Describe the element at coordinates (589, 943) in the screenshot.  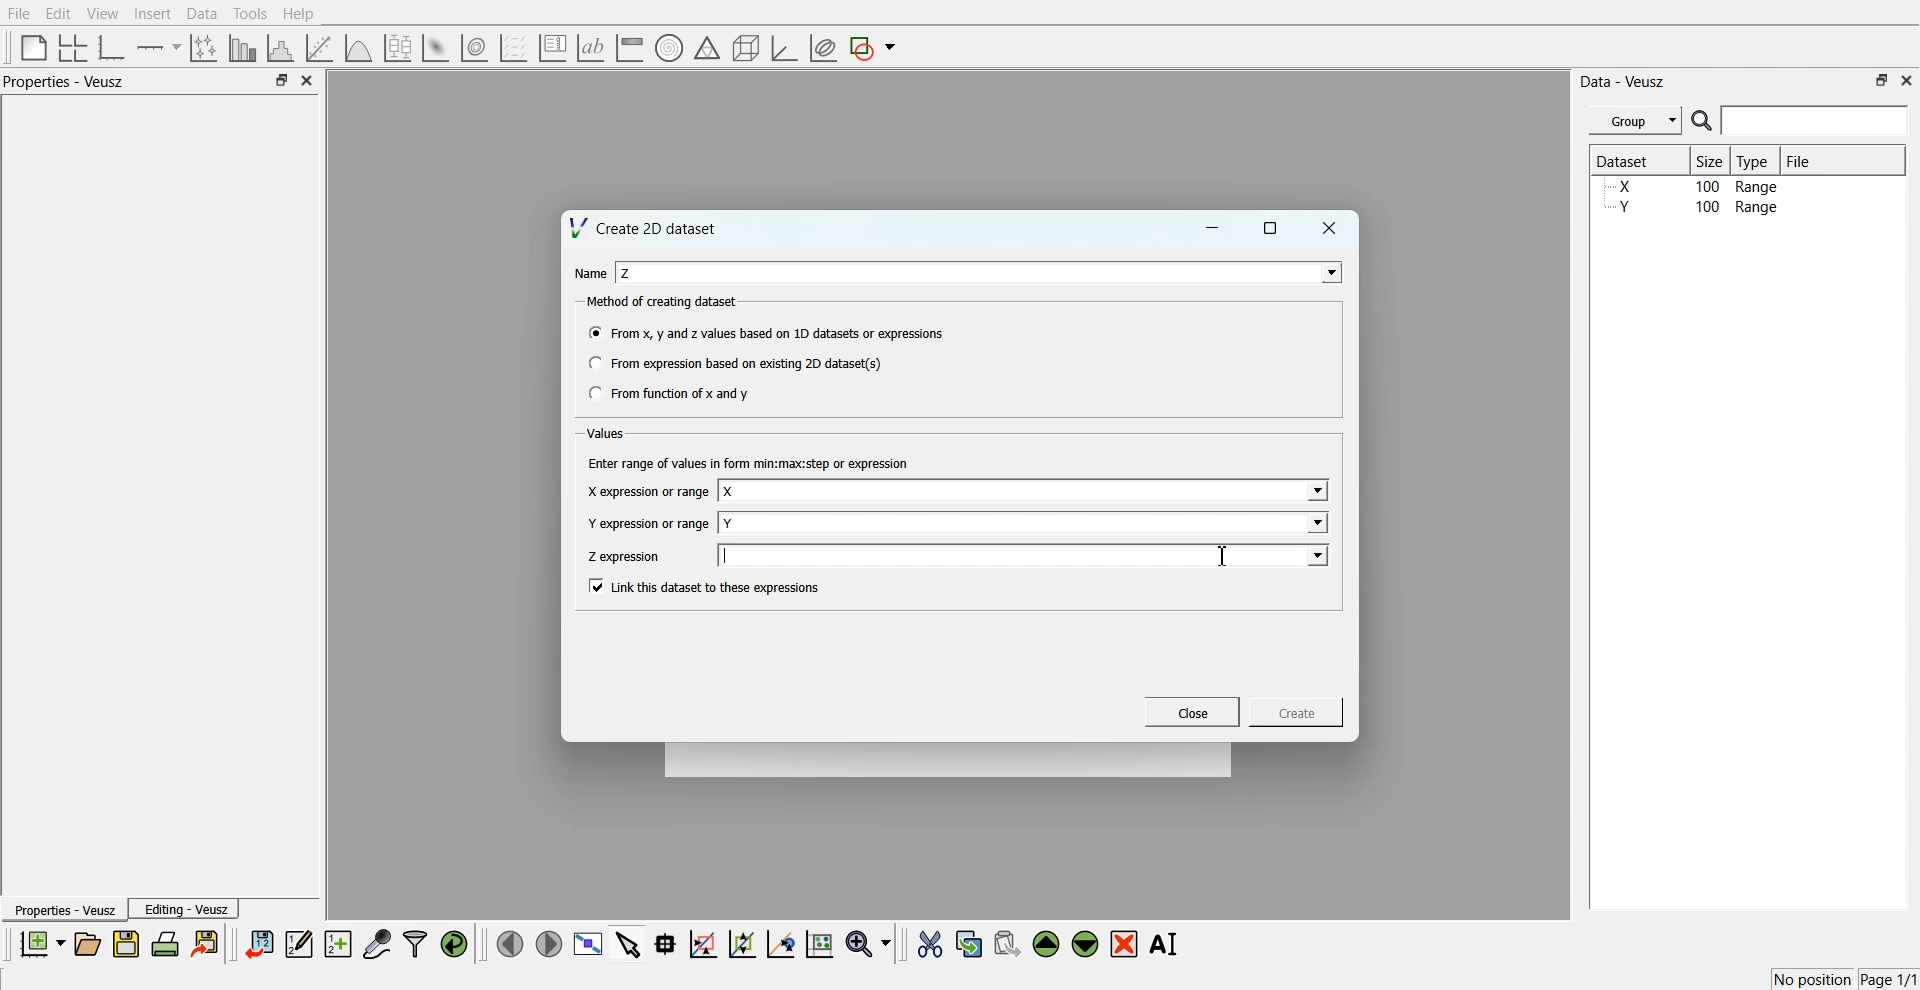
I see `View plot full screen` at that location.